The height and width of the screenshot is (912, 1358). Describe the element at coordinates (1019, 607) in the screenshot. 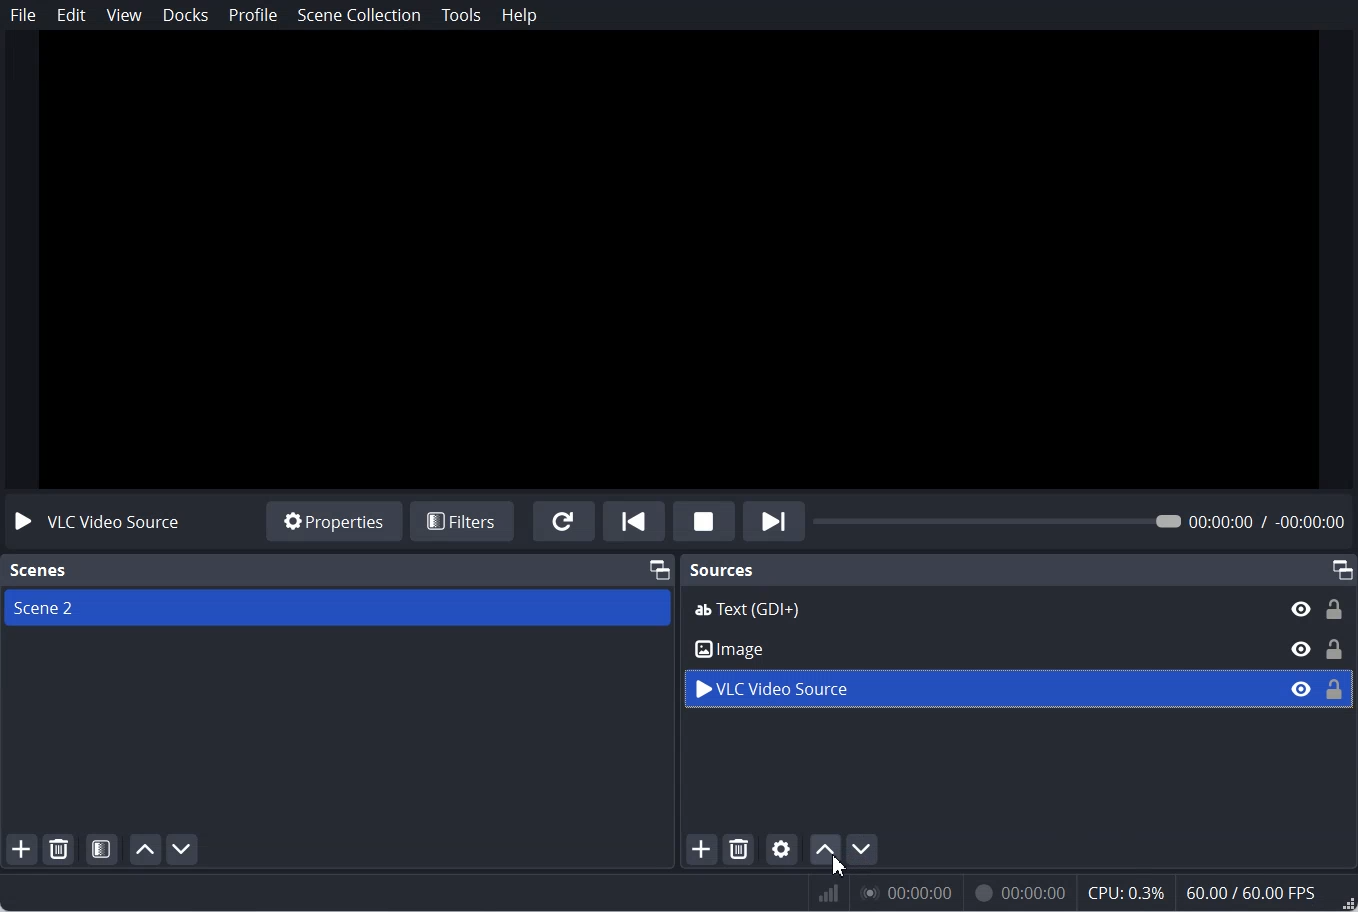

I see `Text GDI+` at that location.